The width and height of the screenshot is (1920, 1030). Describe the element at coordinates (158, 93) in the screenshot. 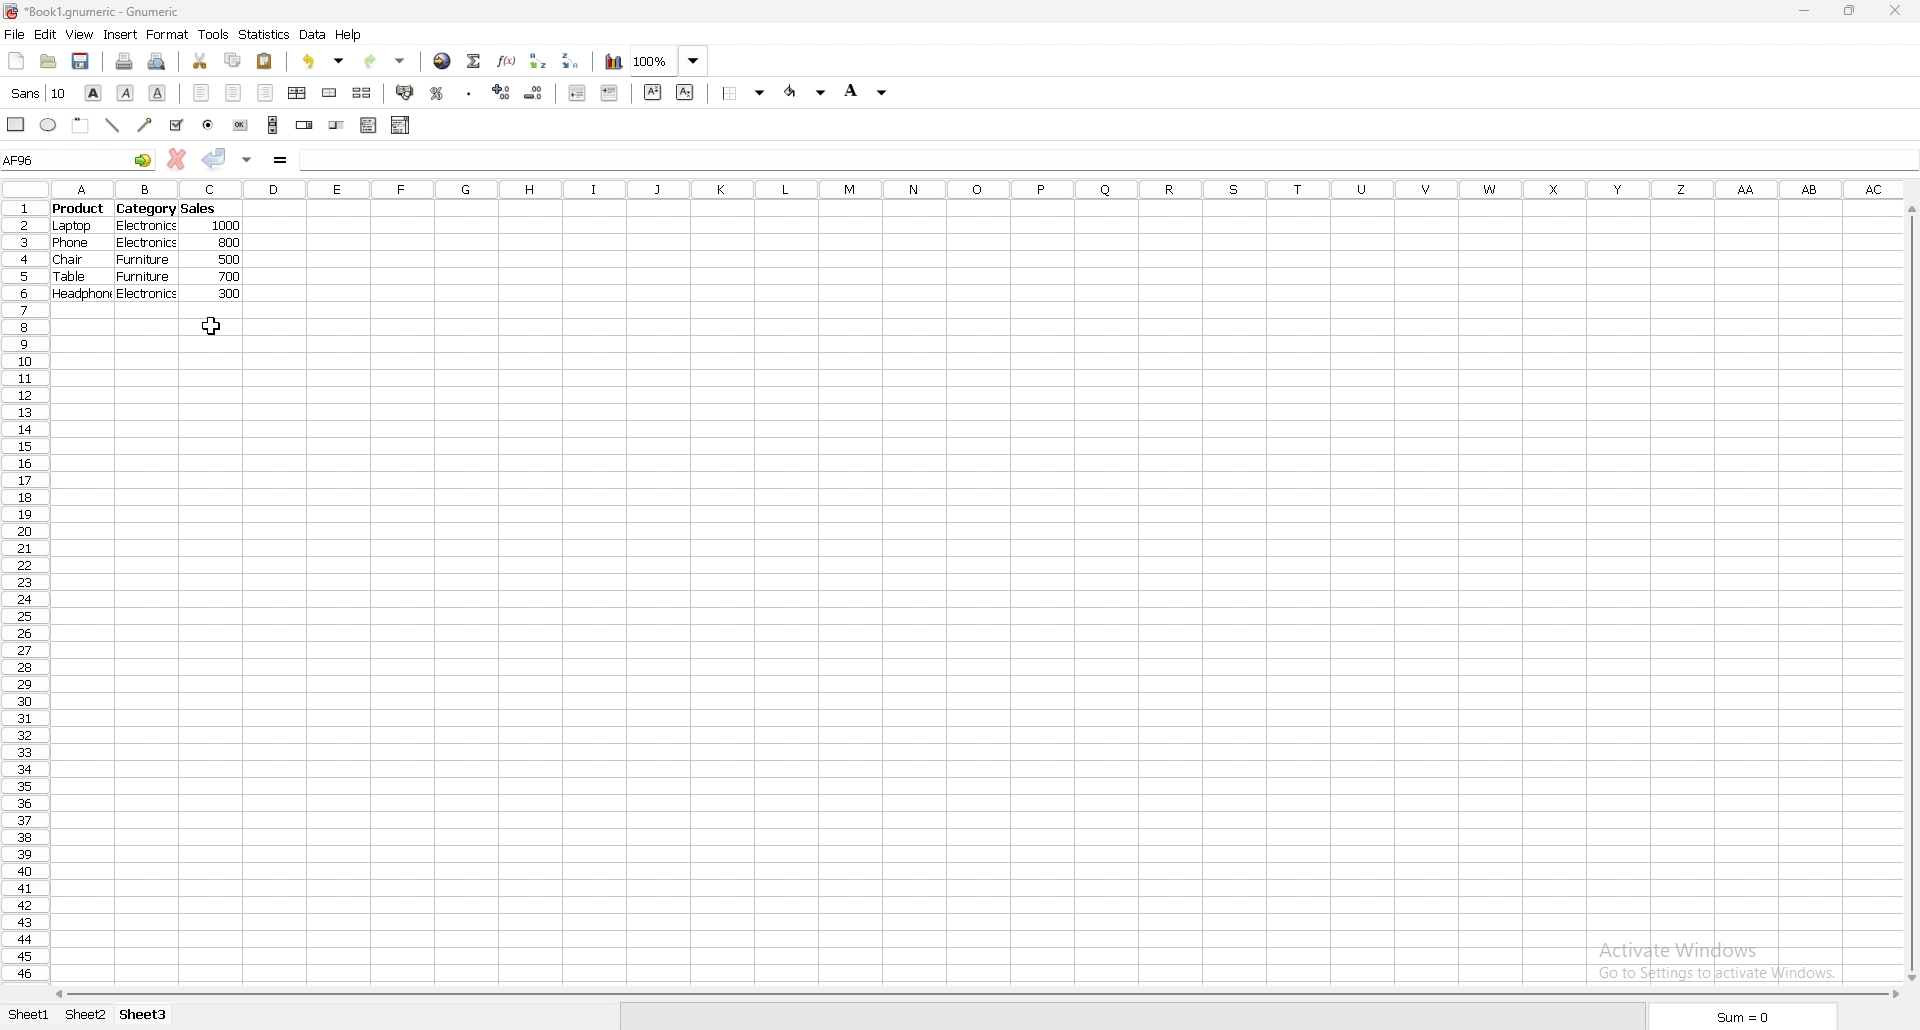

I see `underline` at that location.